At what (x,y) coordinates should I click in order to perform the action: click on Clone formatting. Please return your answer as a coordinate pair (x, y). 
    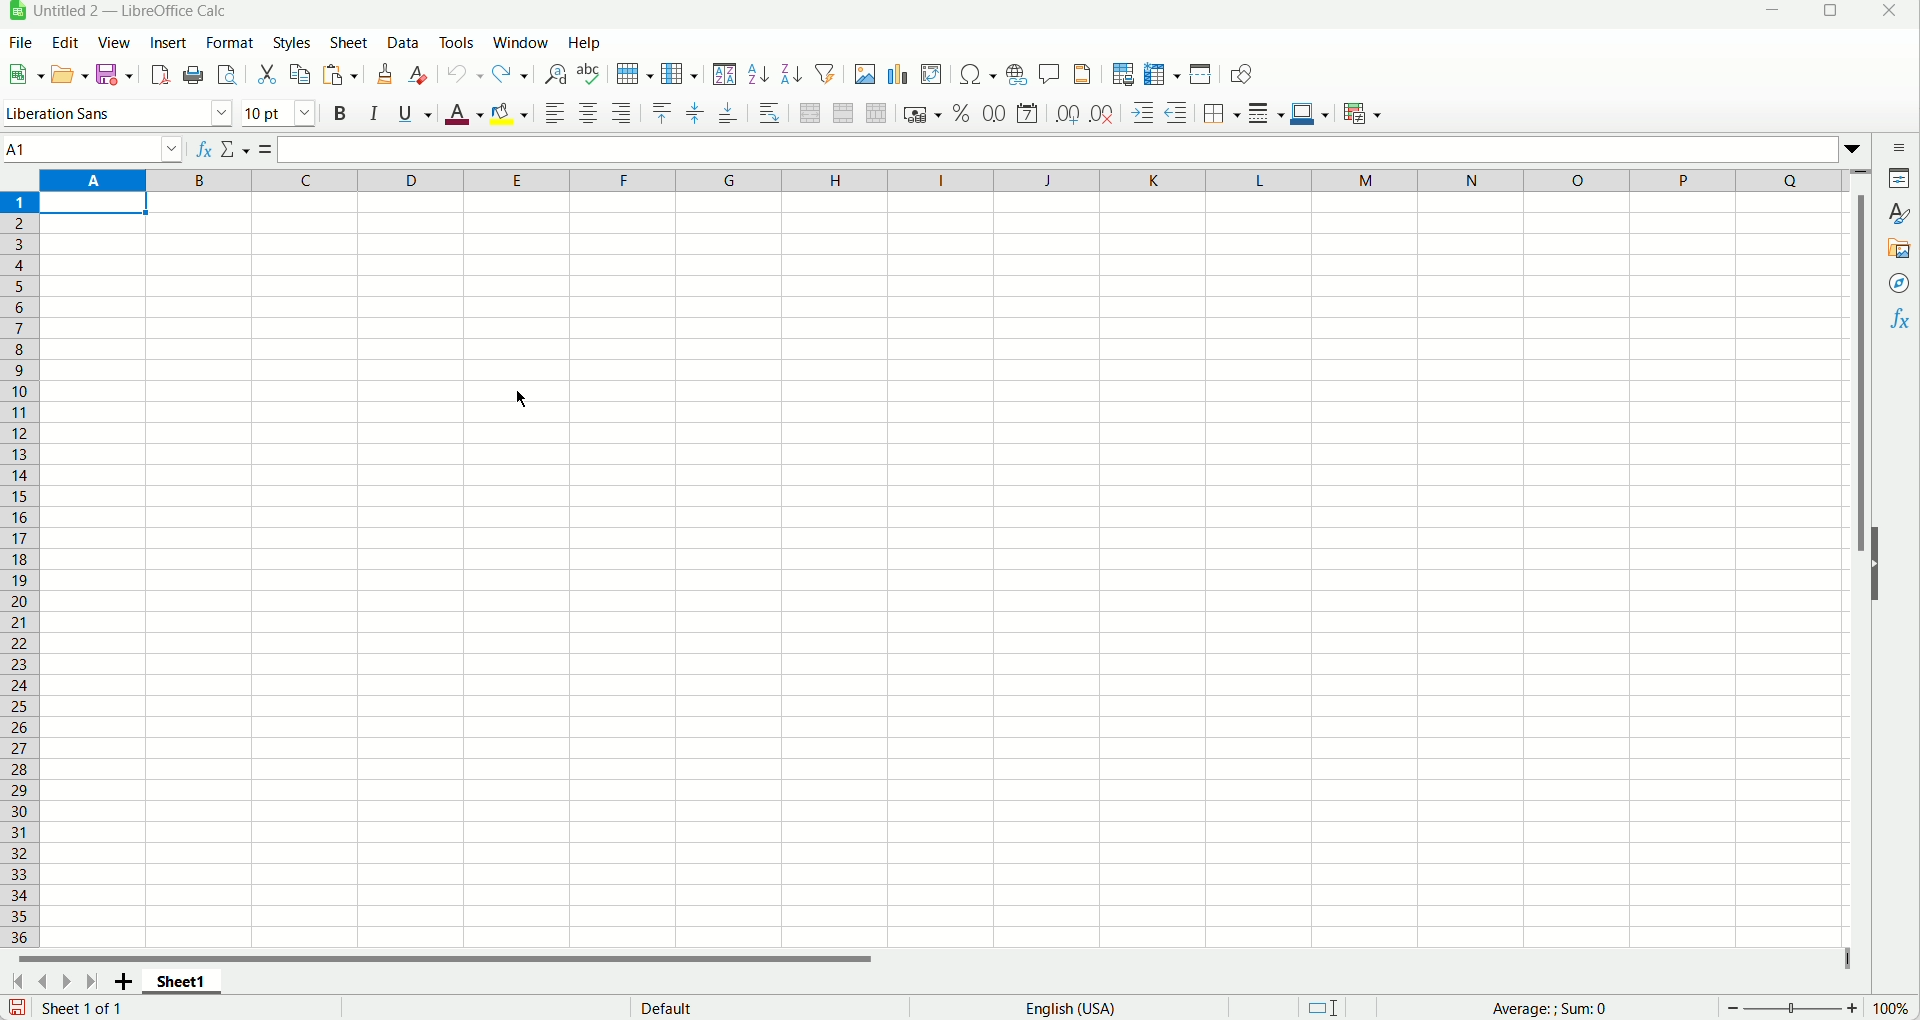
    Looking at the image, I should click on (386, 73).